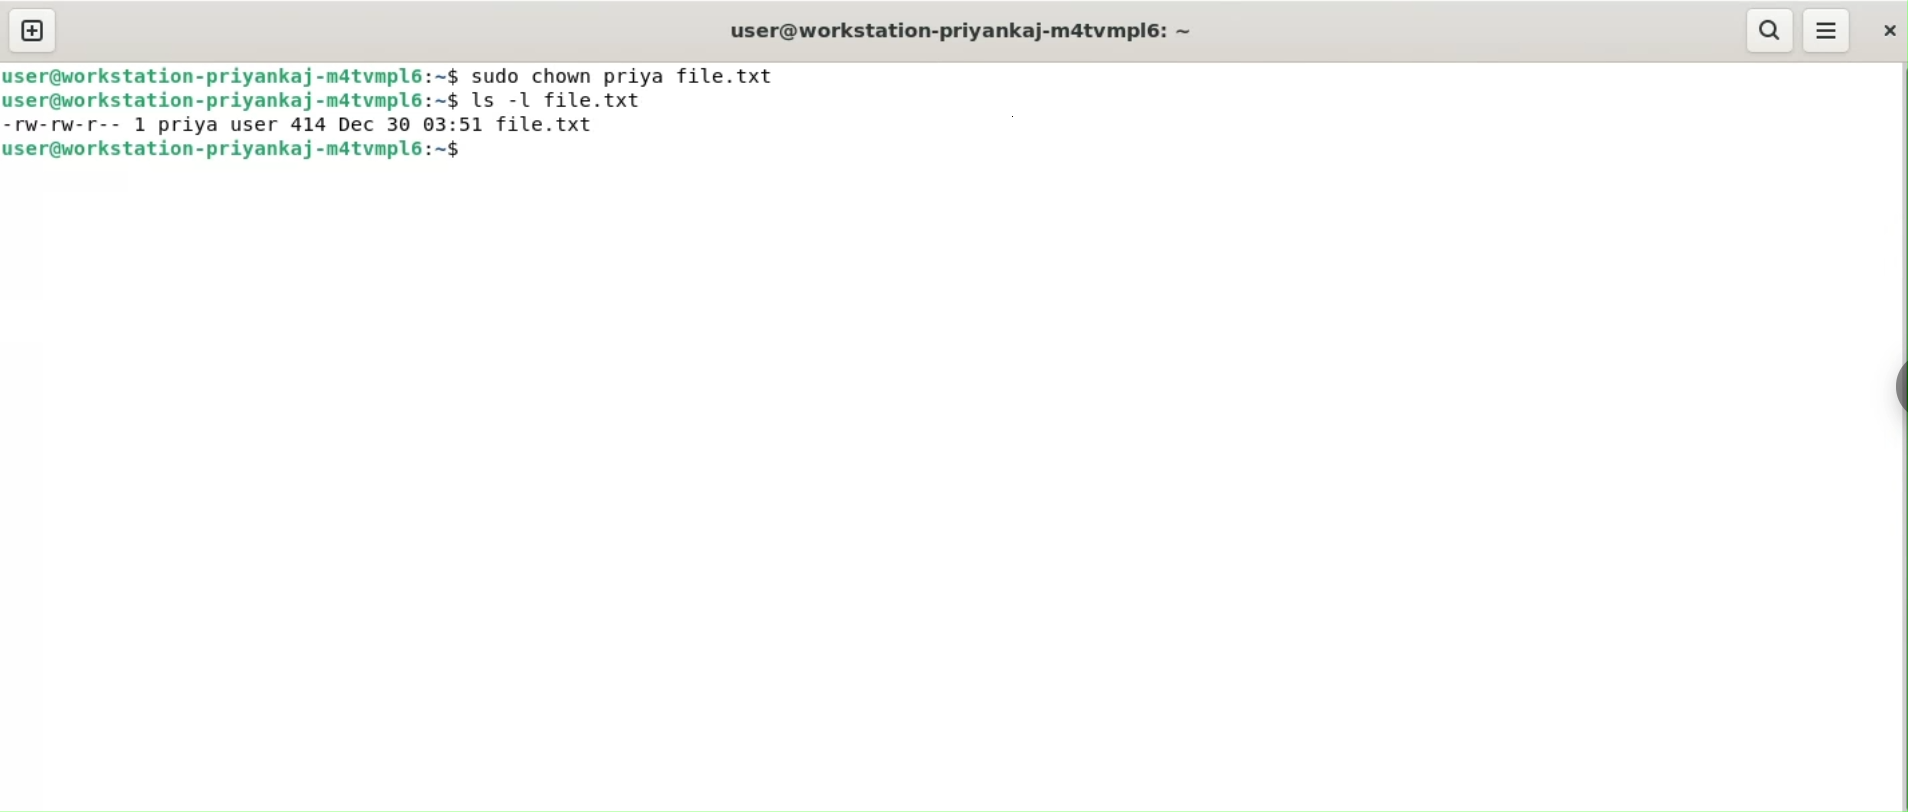  I want to click on new tab, so click(33, 32).